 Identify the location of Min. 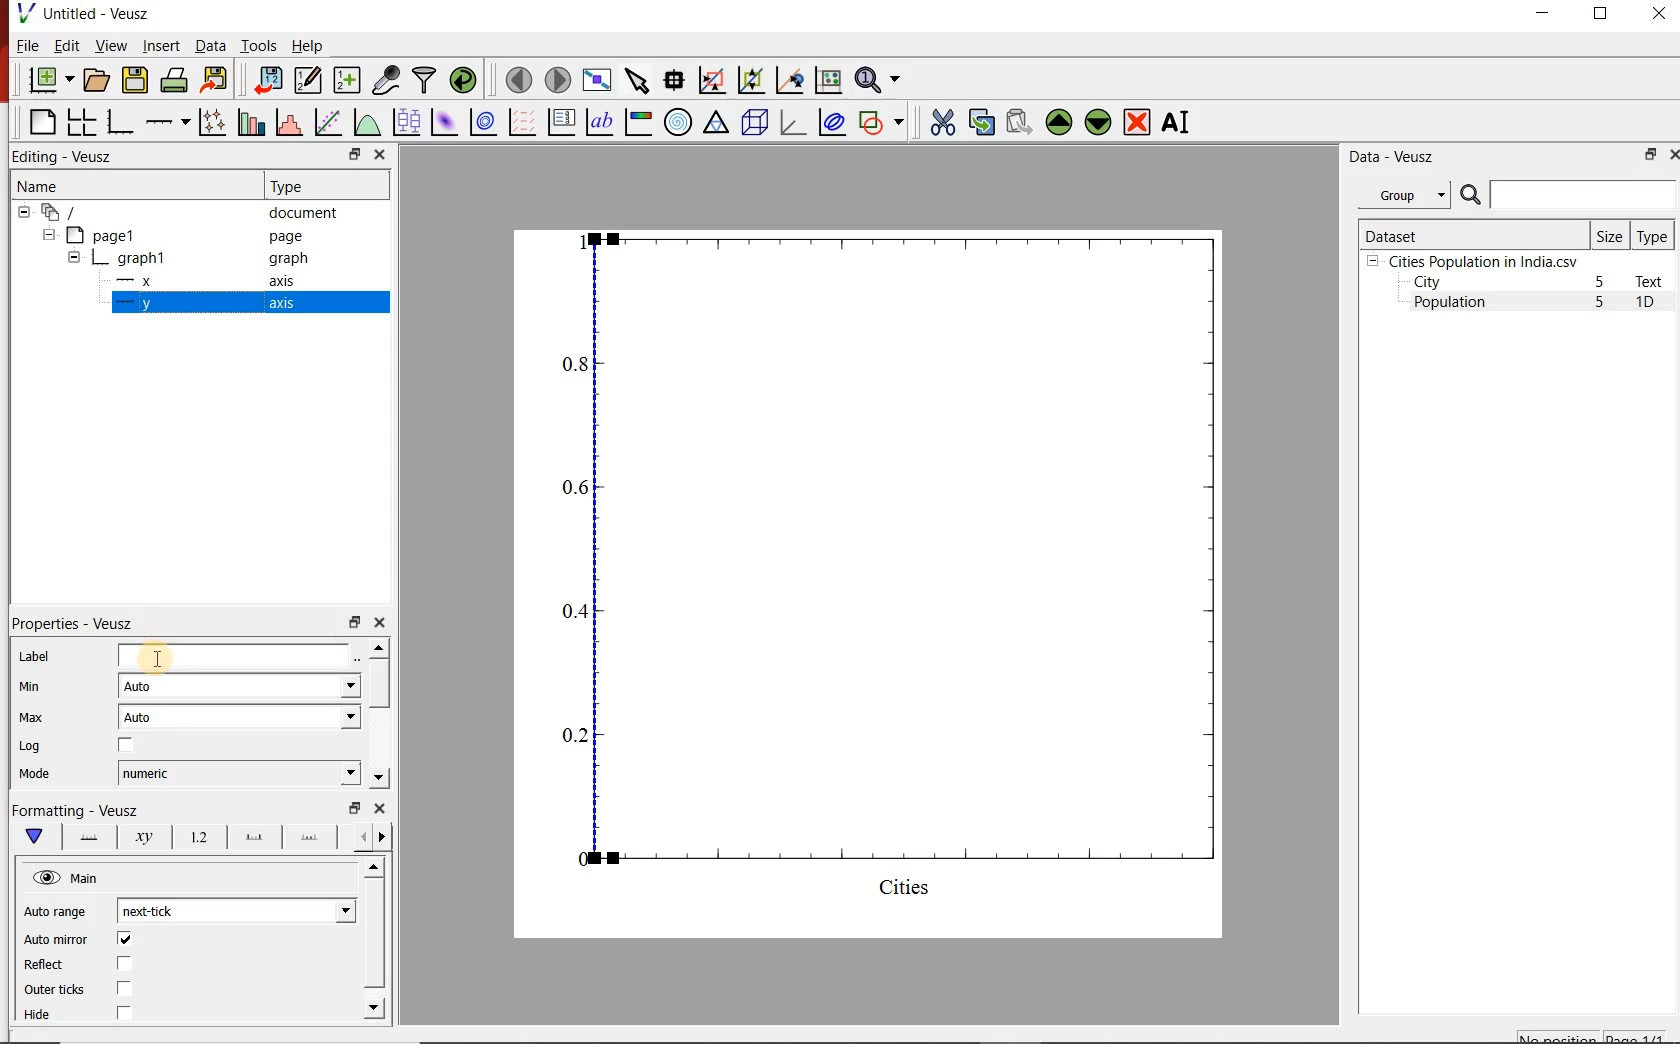
(30, 687).